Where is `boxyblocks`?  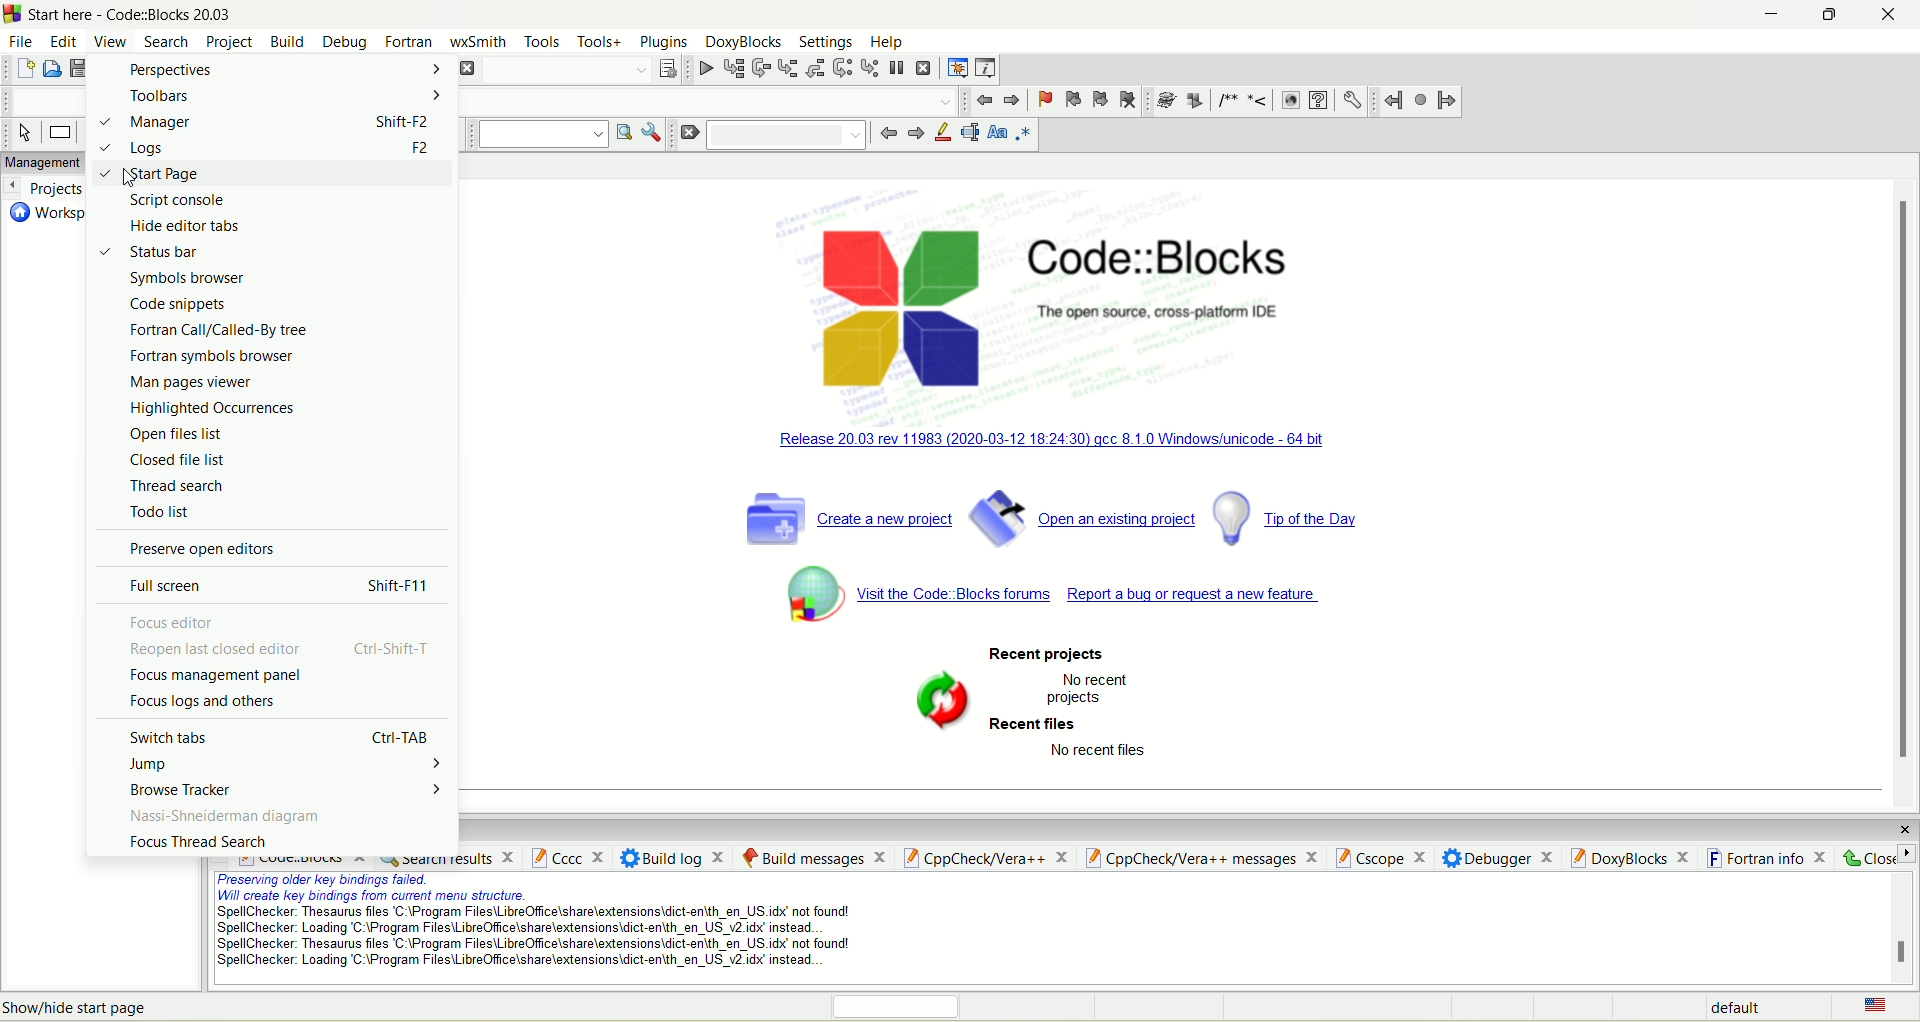 boxyblocks is located at coordinates (1634, 856).